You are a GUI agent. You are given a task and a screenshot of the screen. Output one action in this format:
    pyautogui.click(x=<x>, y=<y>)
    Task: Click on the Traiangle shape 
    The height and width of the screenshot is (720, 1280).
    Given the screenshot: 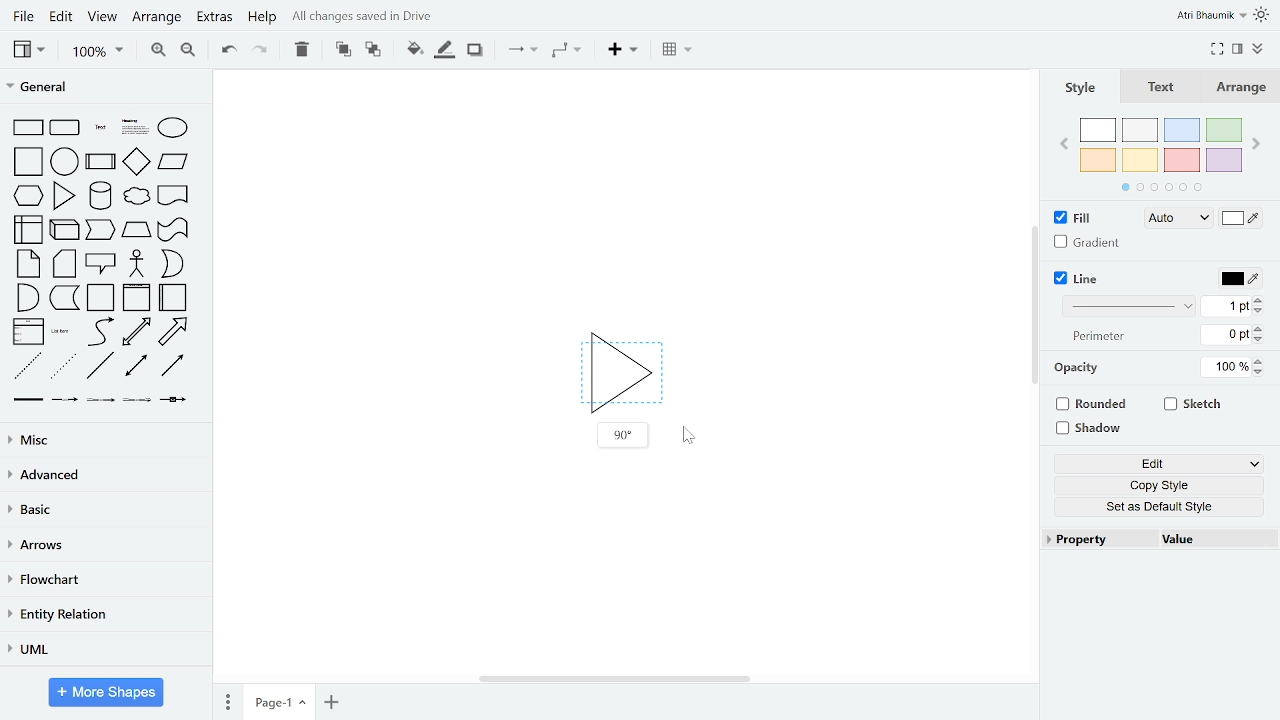 What is the action you would take?
    pyautogui.click(x=620, y=368)
    